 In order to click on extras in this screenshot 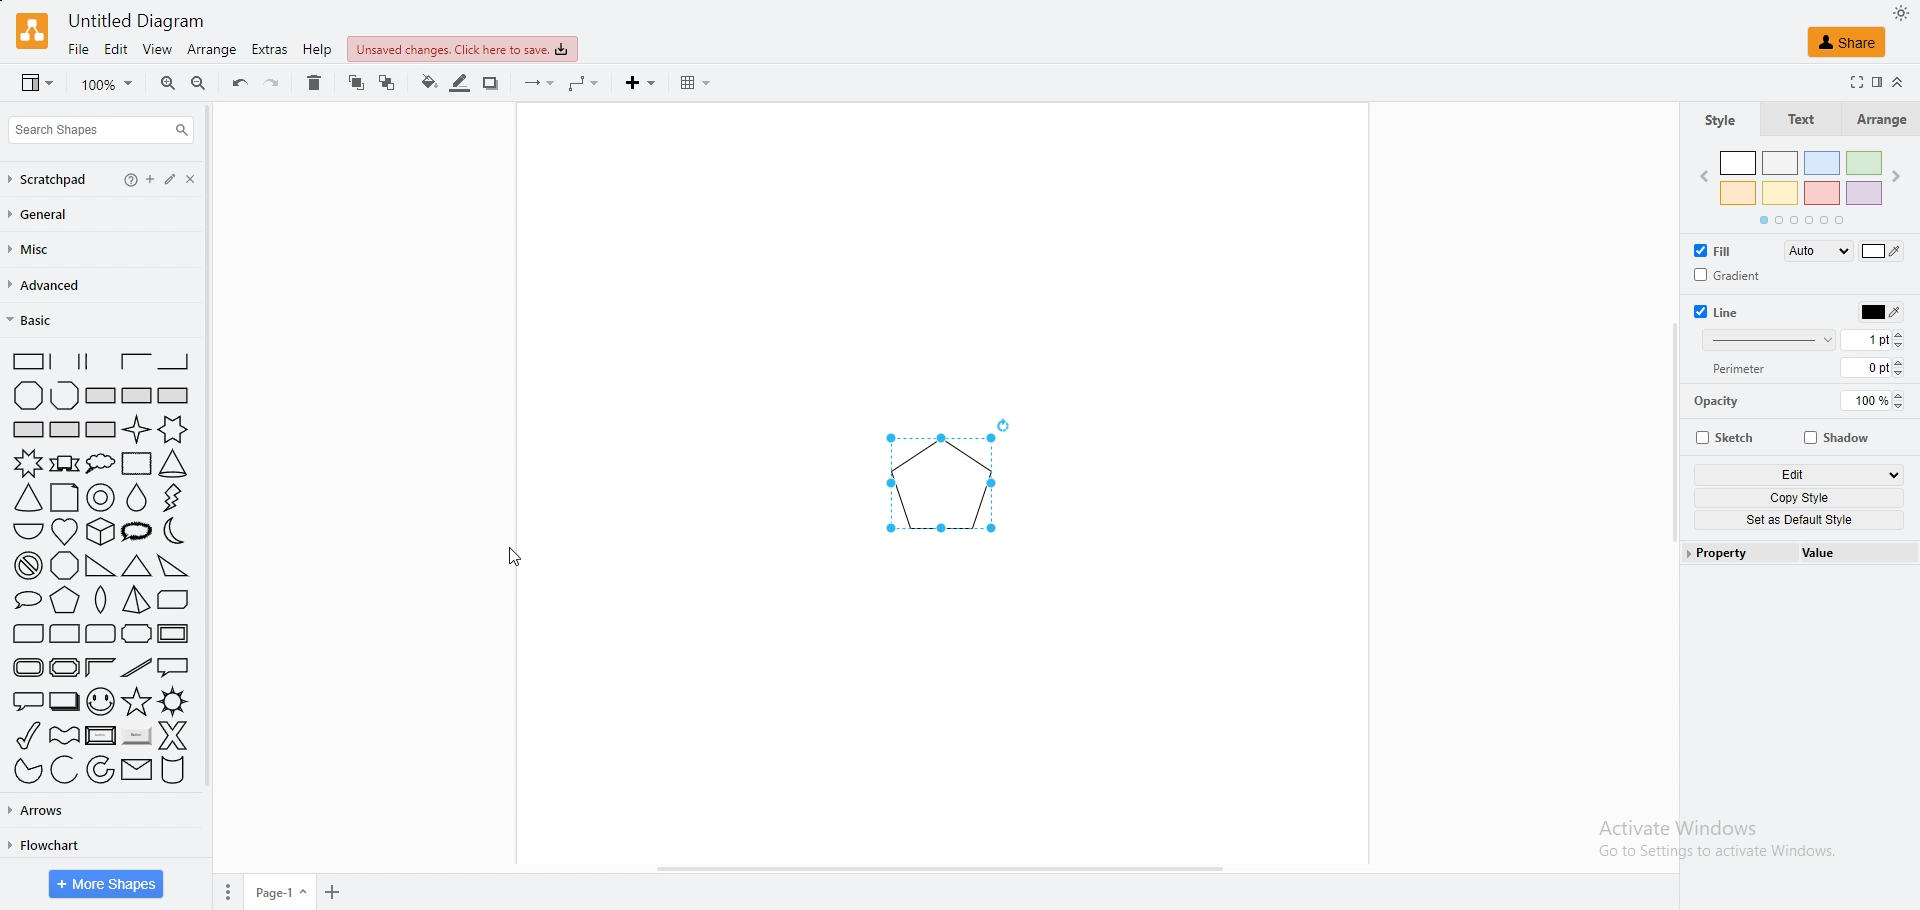, I will do `click(270, 49)`.